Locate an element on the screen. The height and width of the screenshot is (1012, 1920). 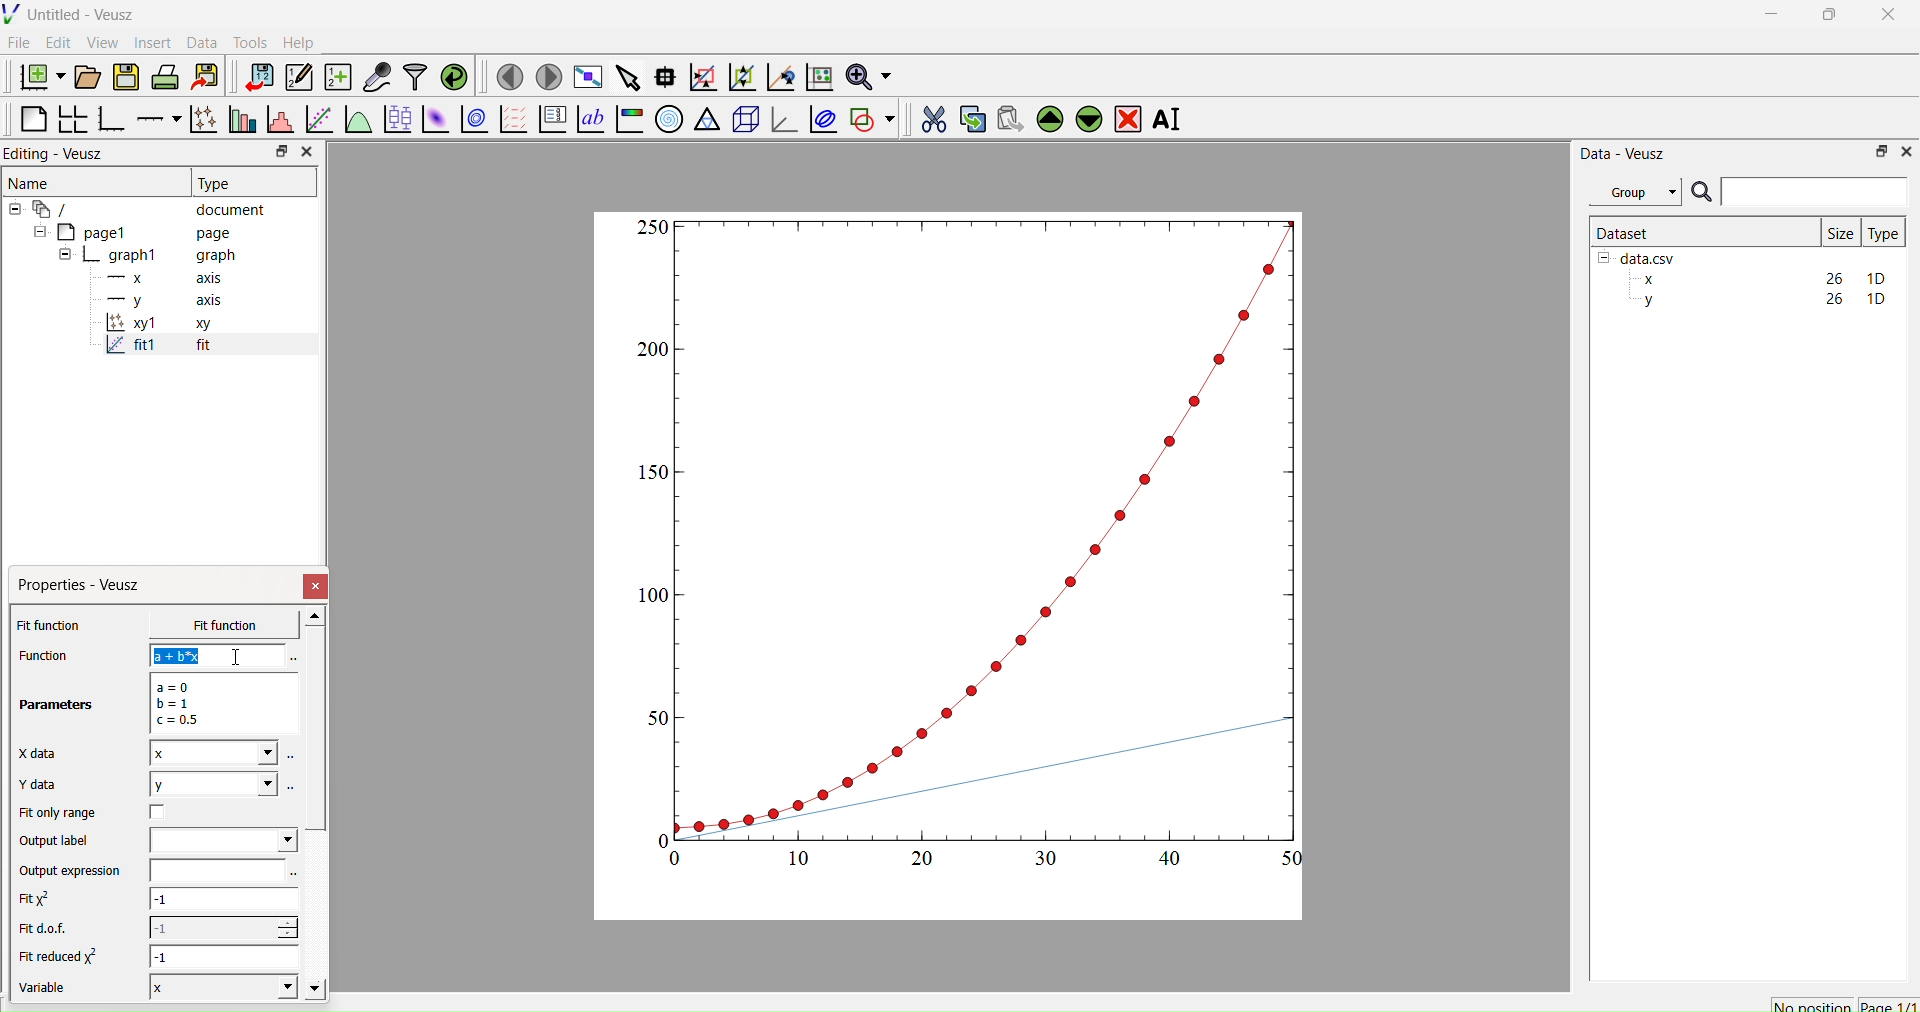
Read data points is located at coordinates (663, 74).